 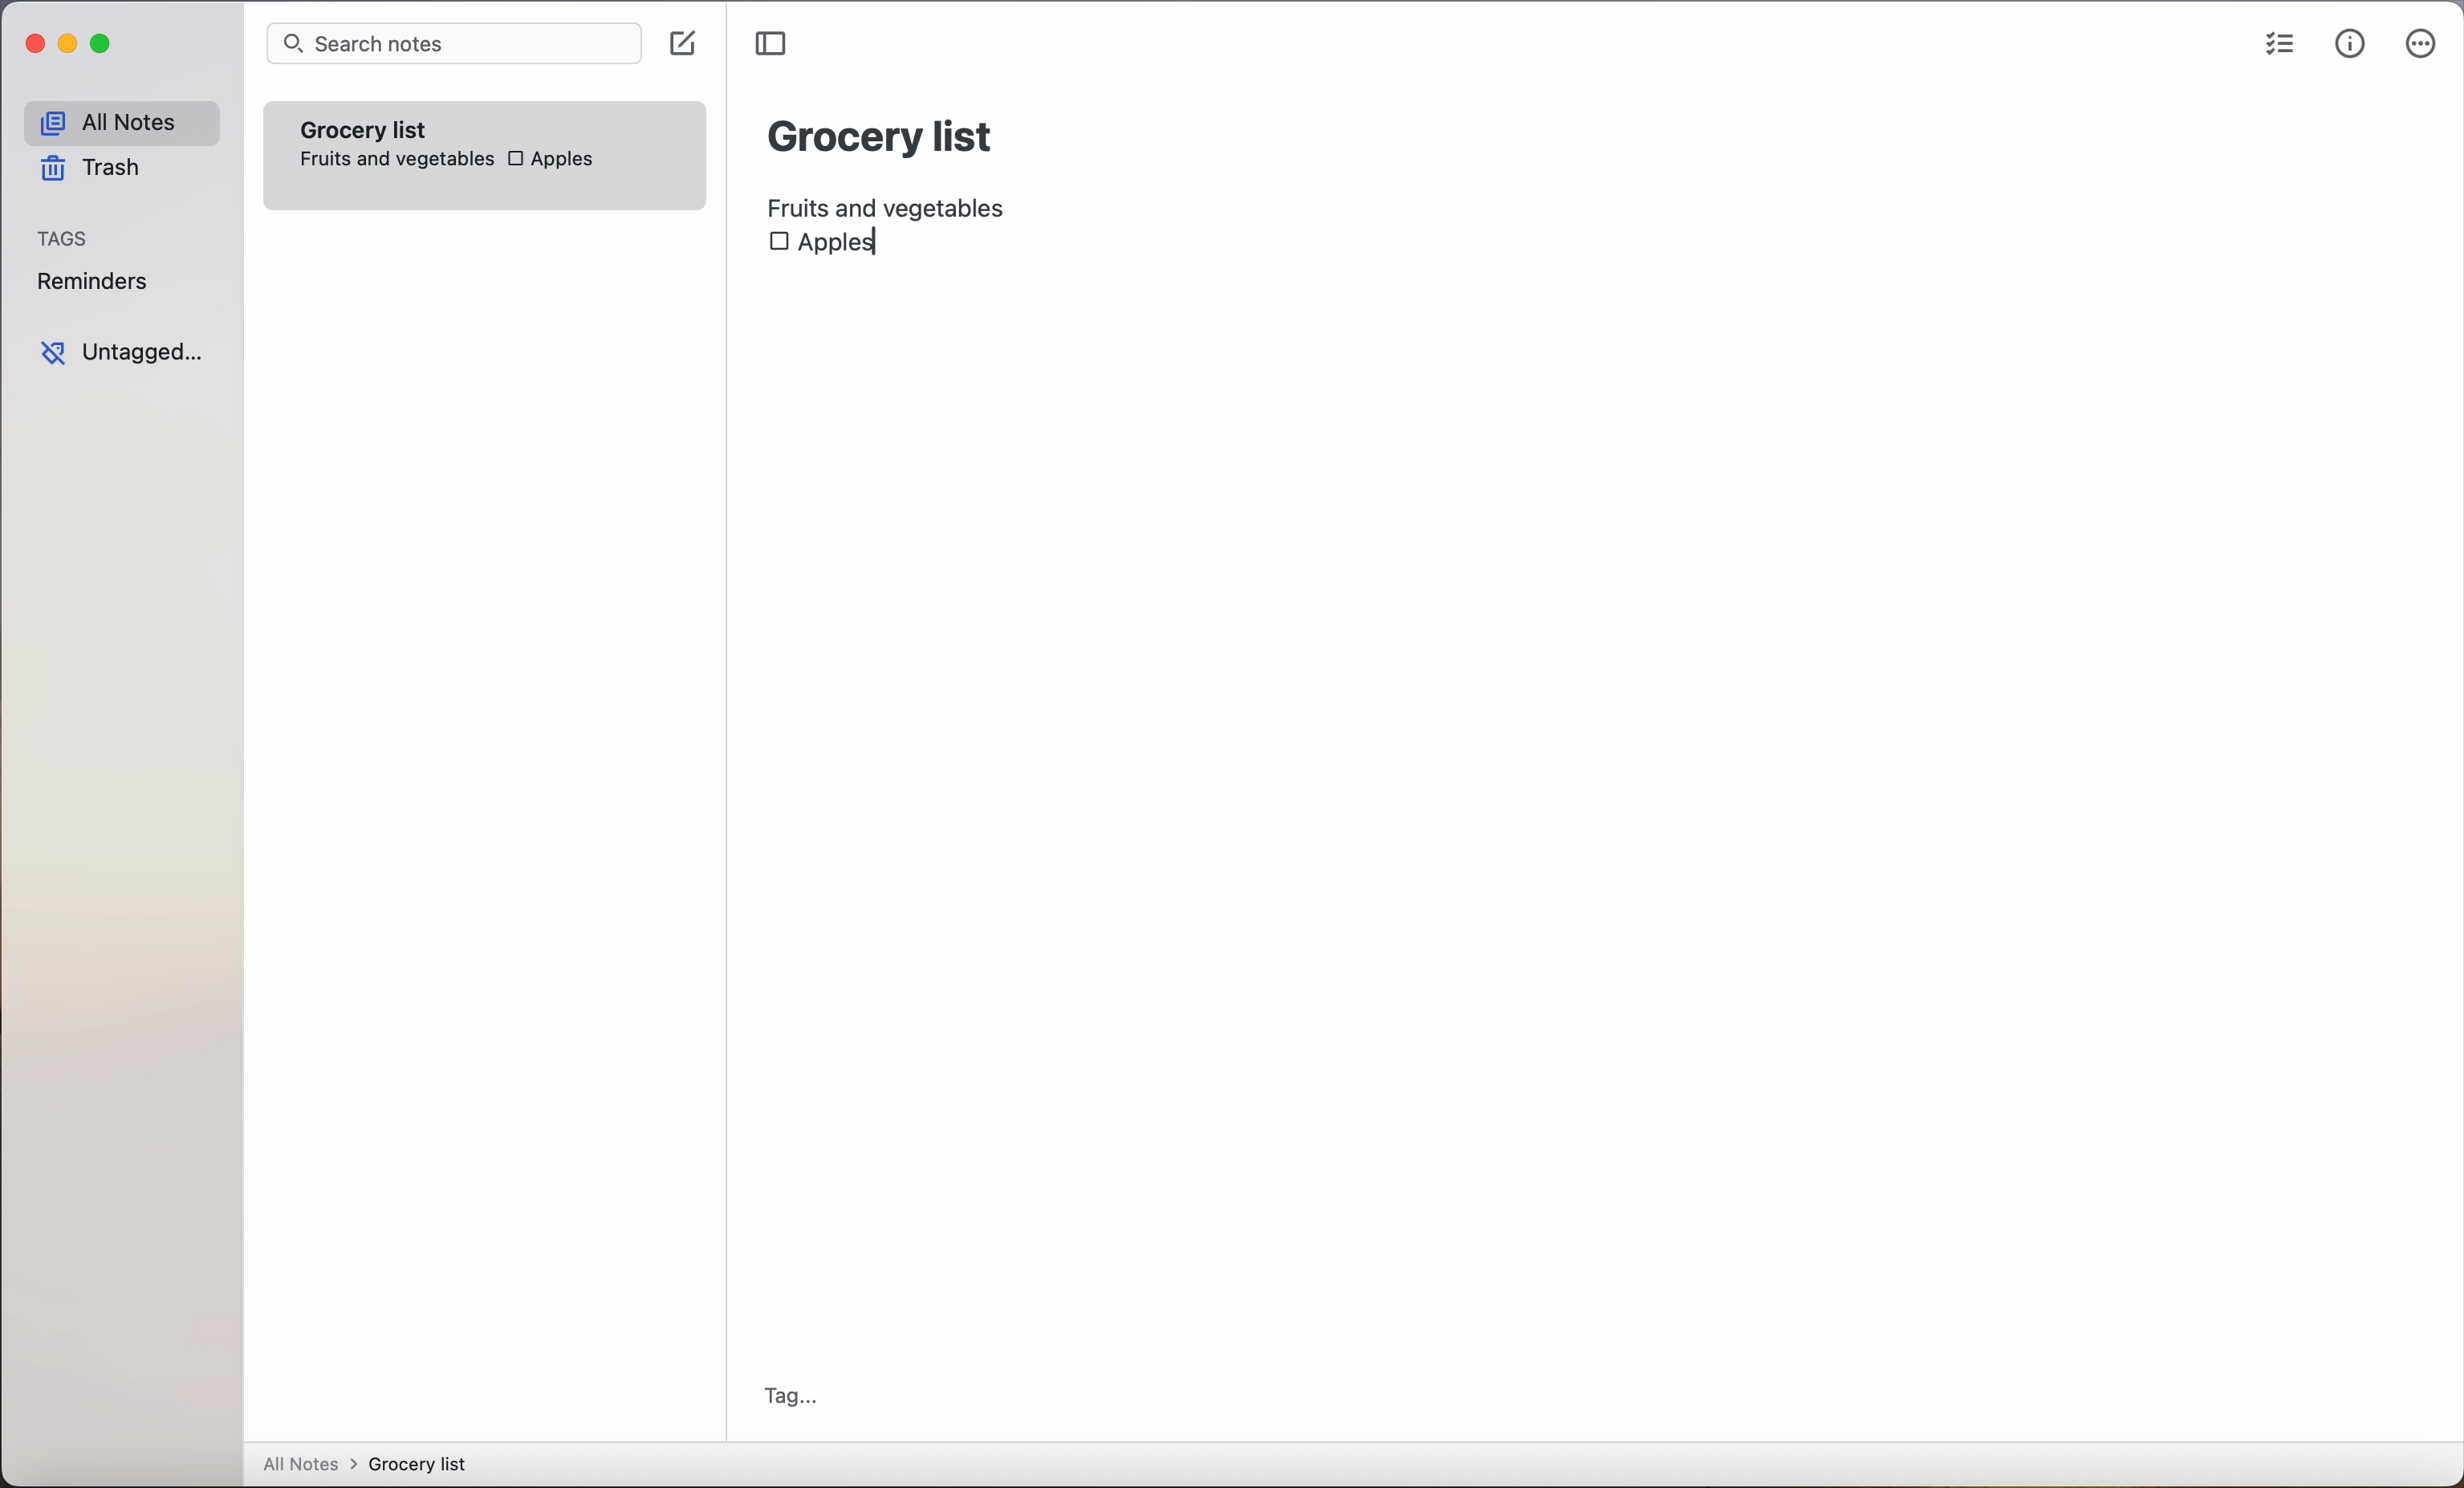 What do you see at coordinates (72, 48) in the screenshot?
I see `minimize Simplenote` at bounding box center [72, 48].